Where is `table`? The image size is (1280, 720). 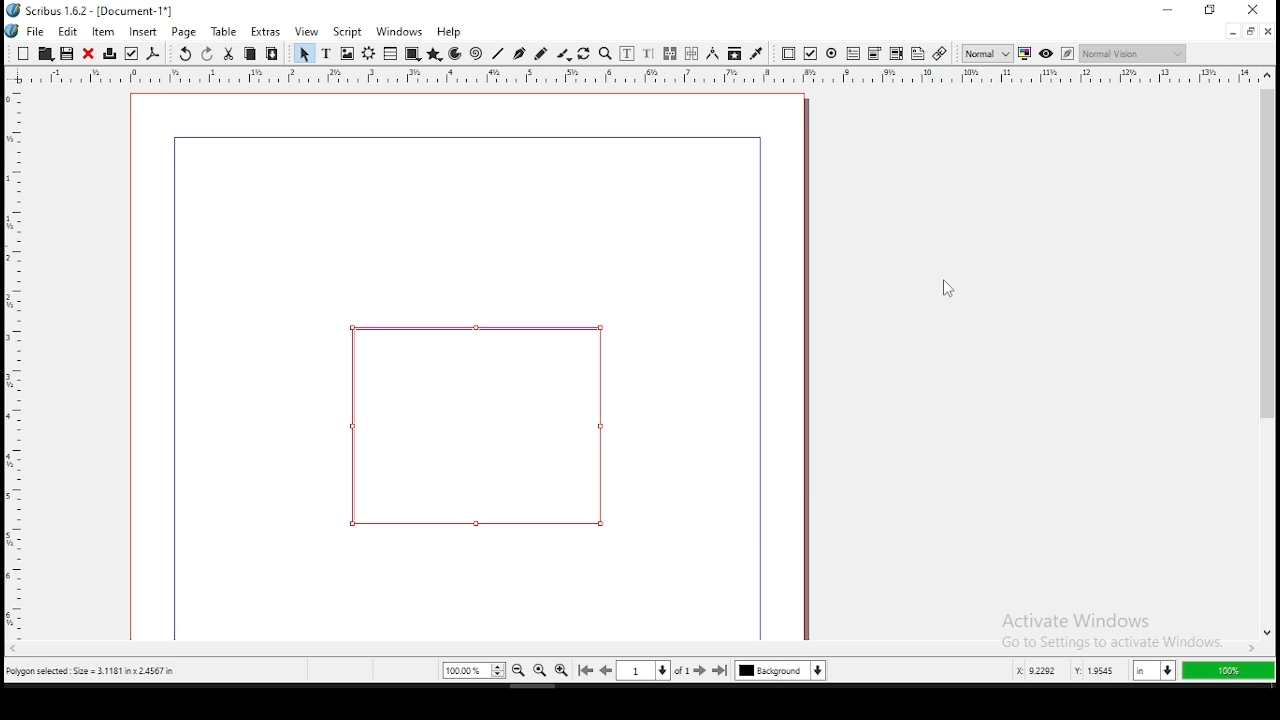
table is located at coordinates (390, 53).